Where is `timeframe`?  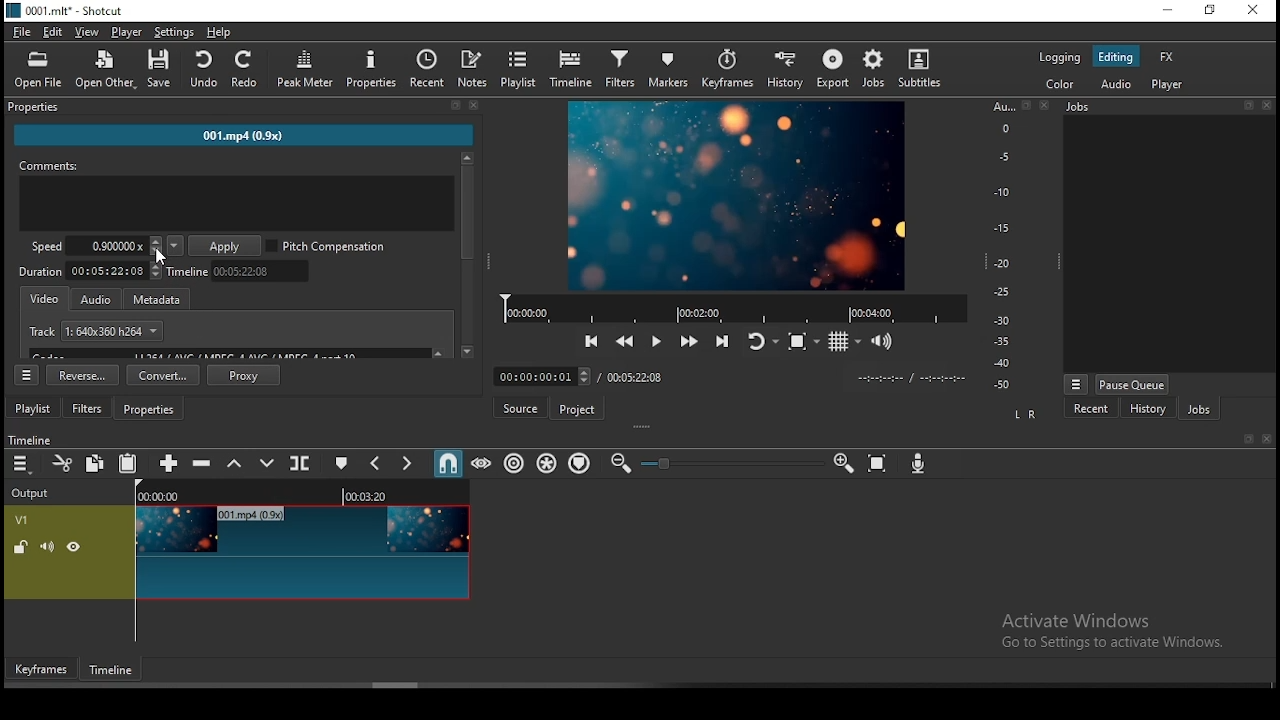 timeframe is located at coordinates (112, 669).